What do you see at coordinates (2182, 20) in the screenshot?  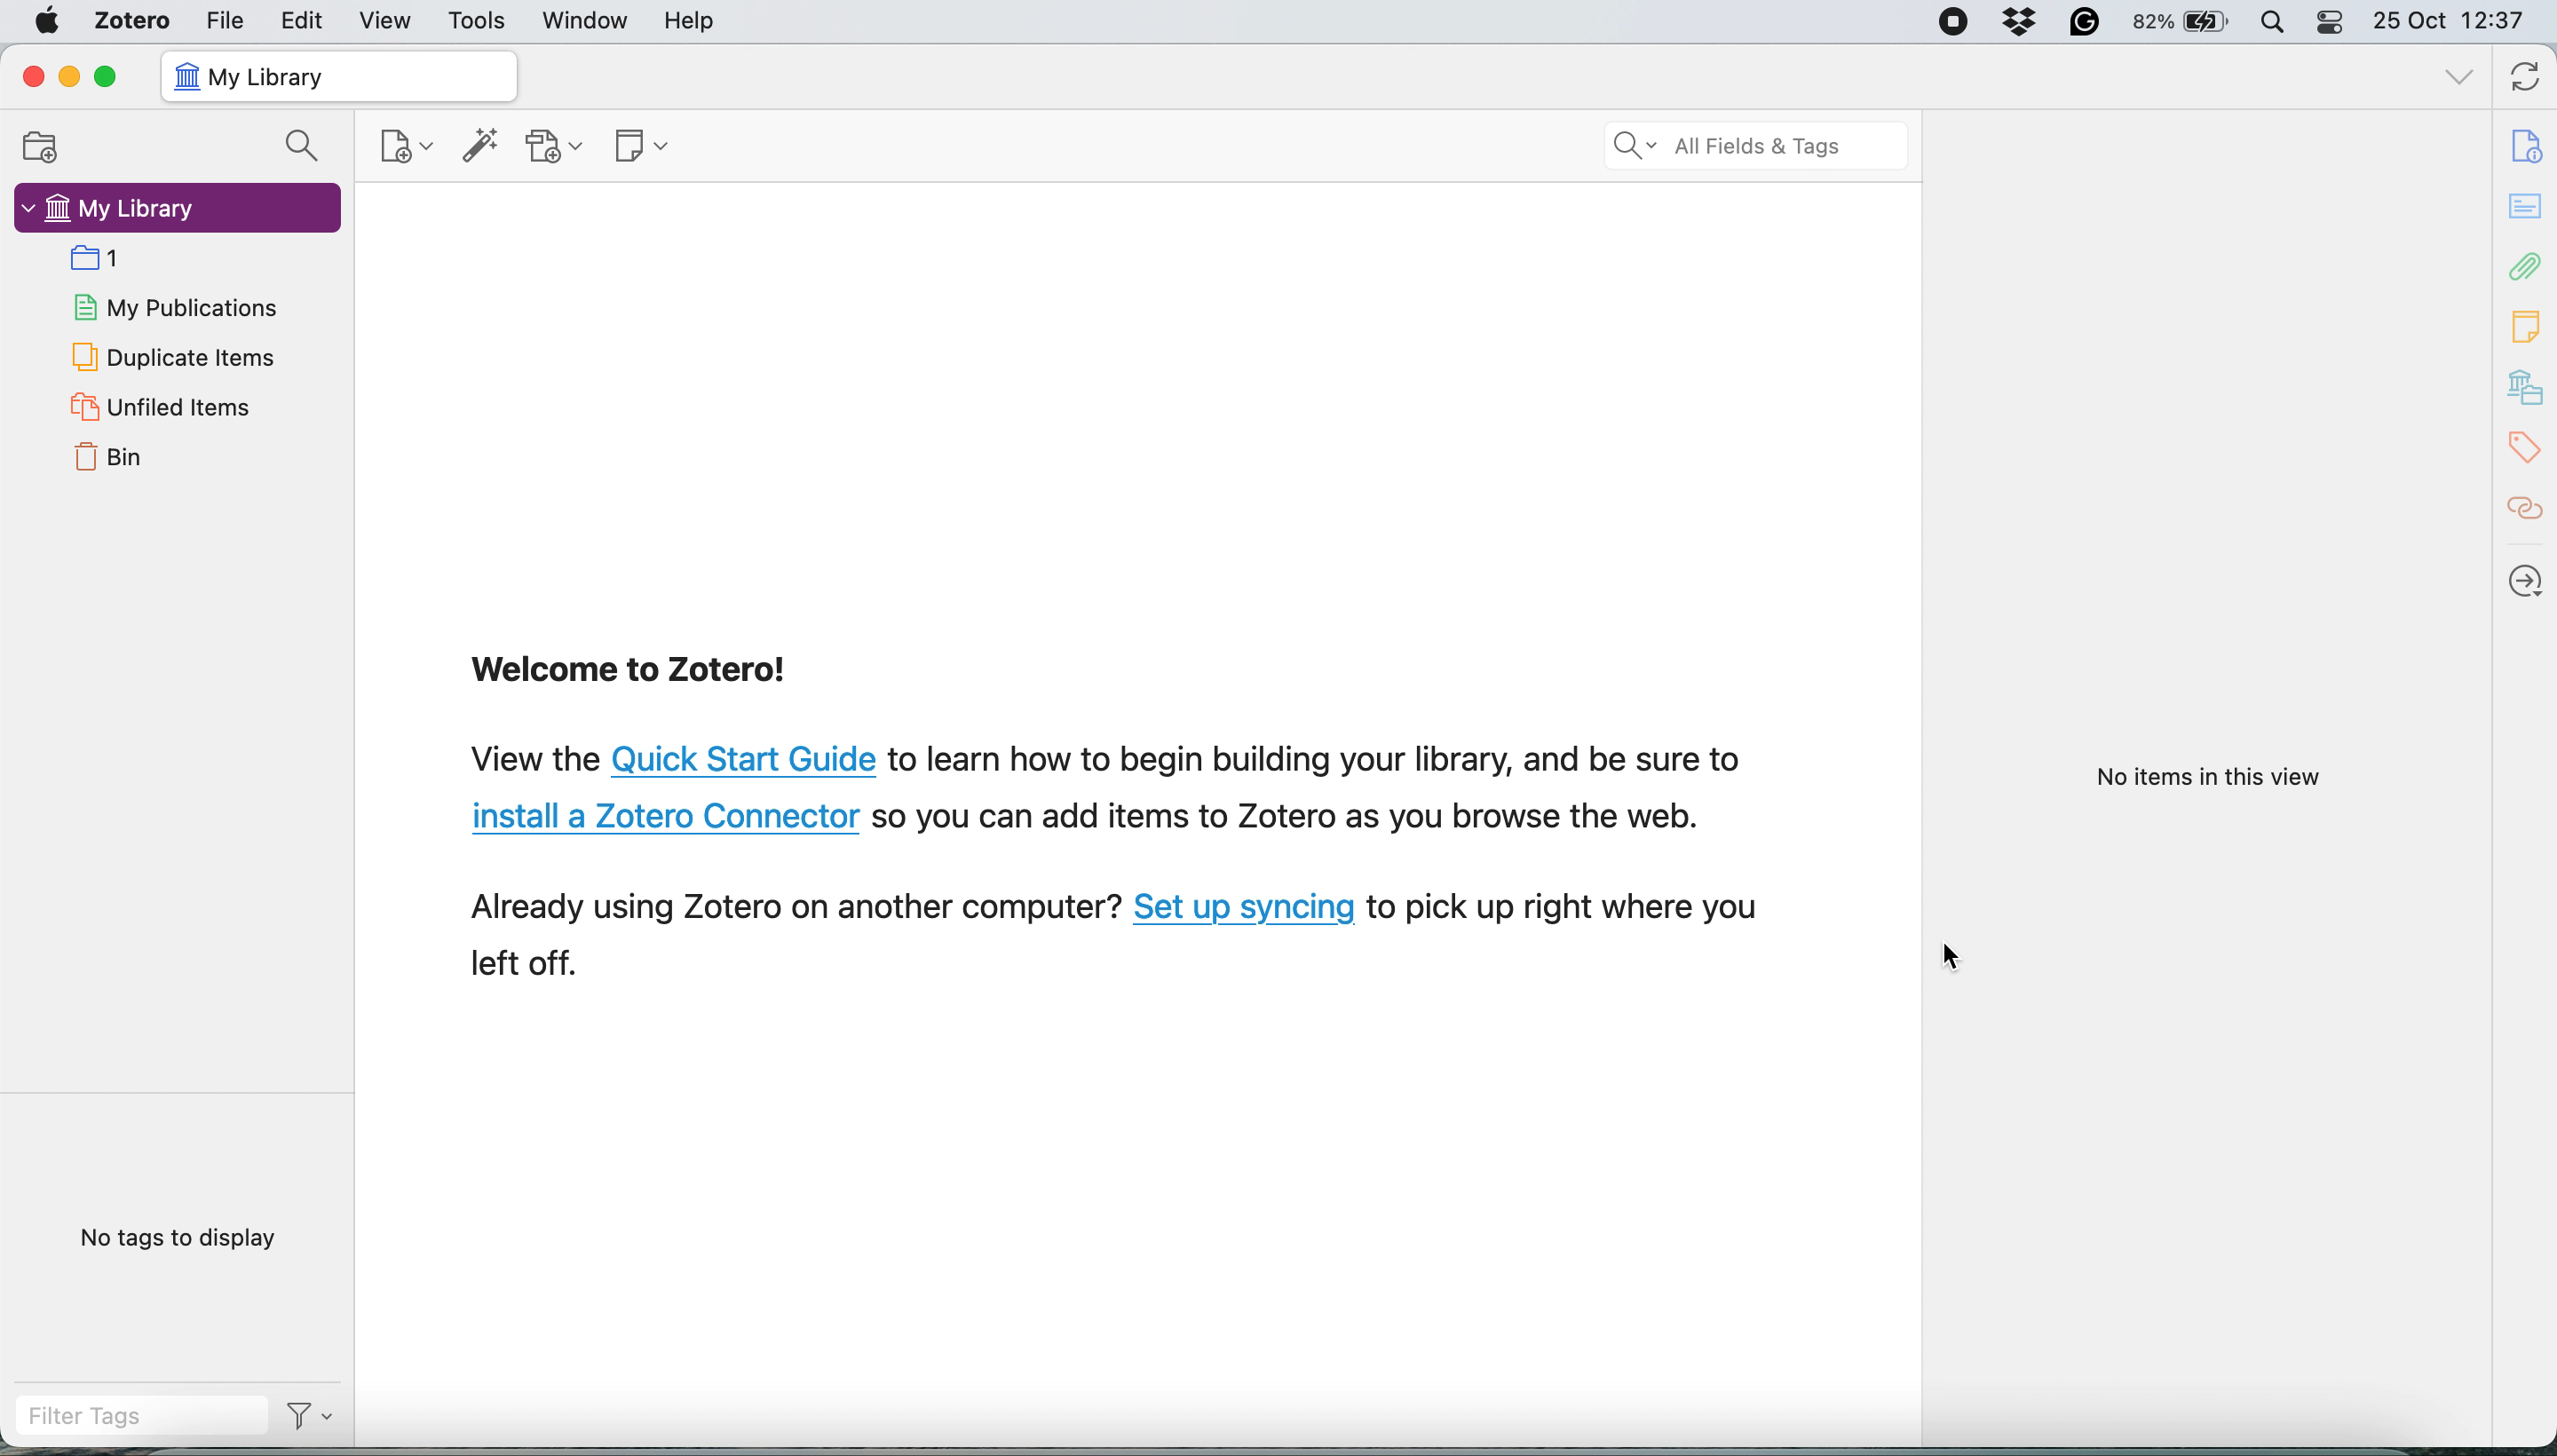 I see `82% battery` at bounding box center [2182, 20].